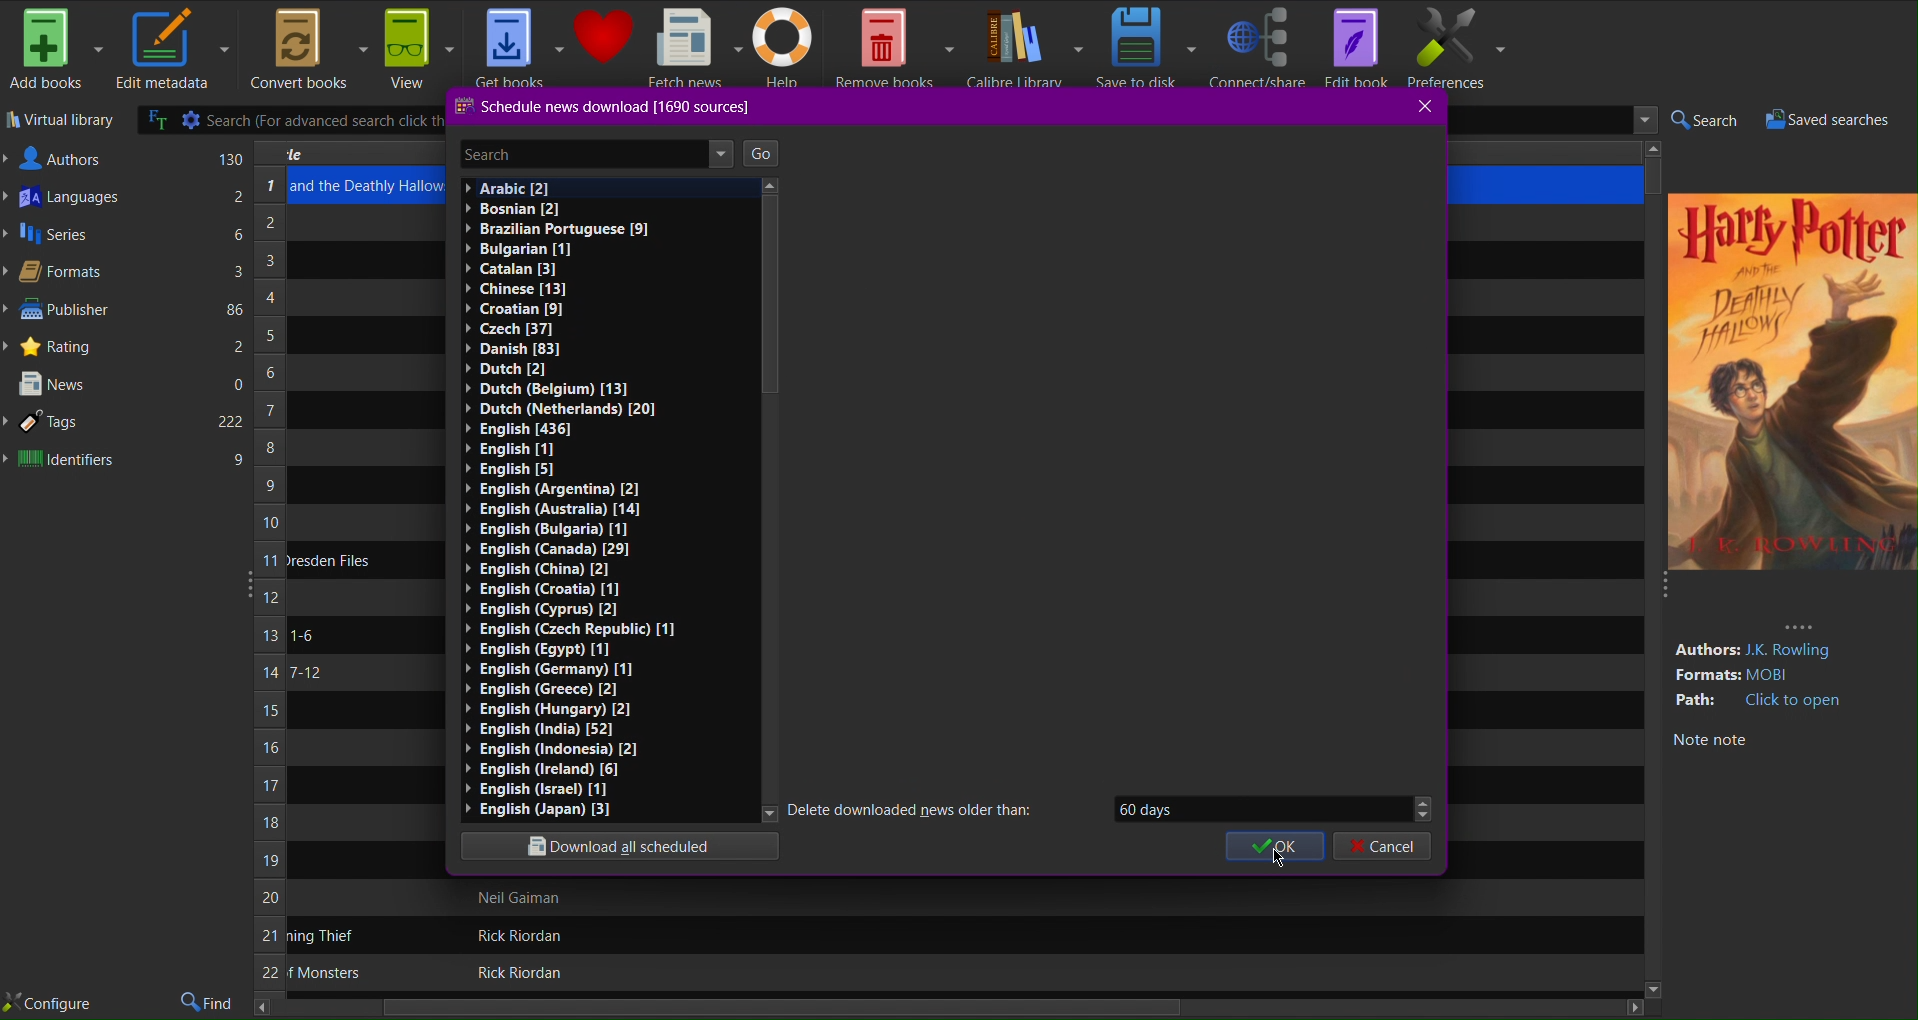 Image resolution: width=1918 pixels, height=1020 pixels. Describe the element at coordinates (418, 48) in the screenshot. I see `View` at that location.